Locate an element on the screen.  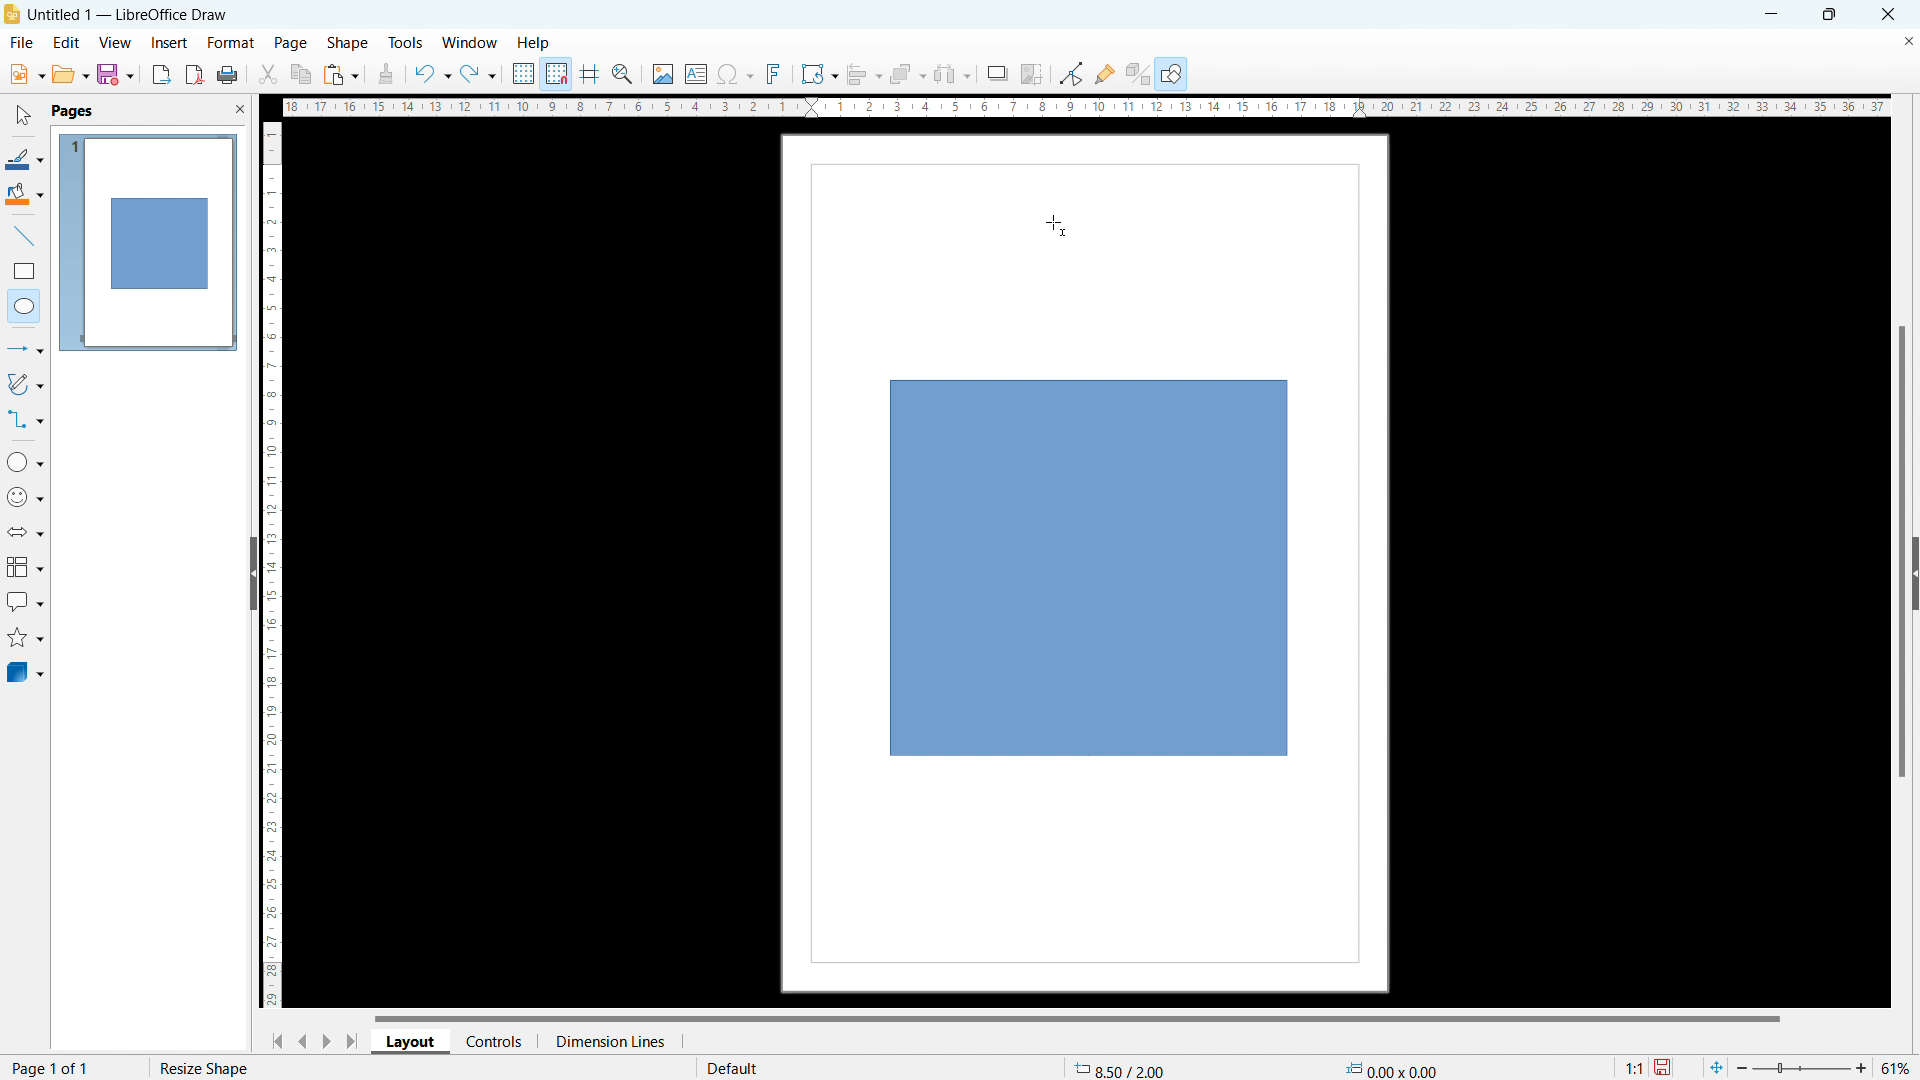
undo is located at coordinates (431, 74).